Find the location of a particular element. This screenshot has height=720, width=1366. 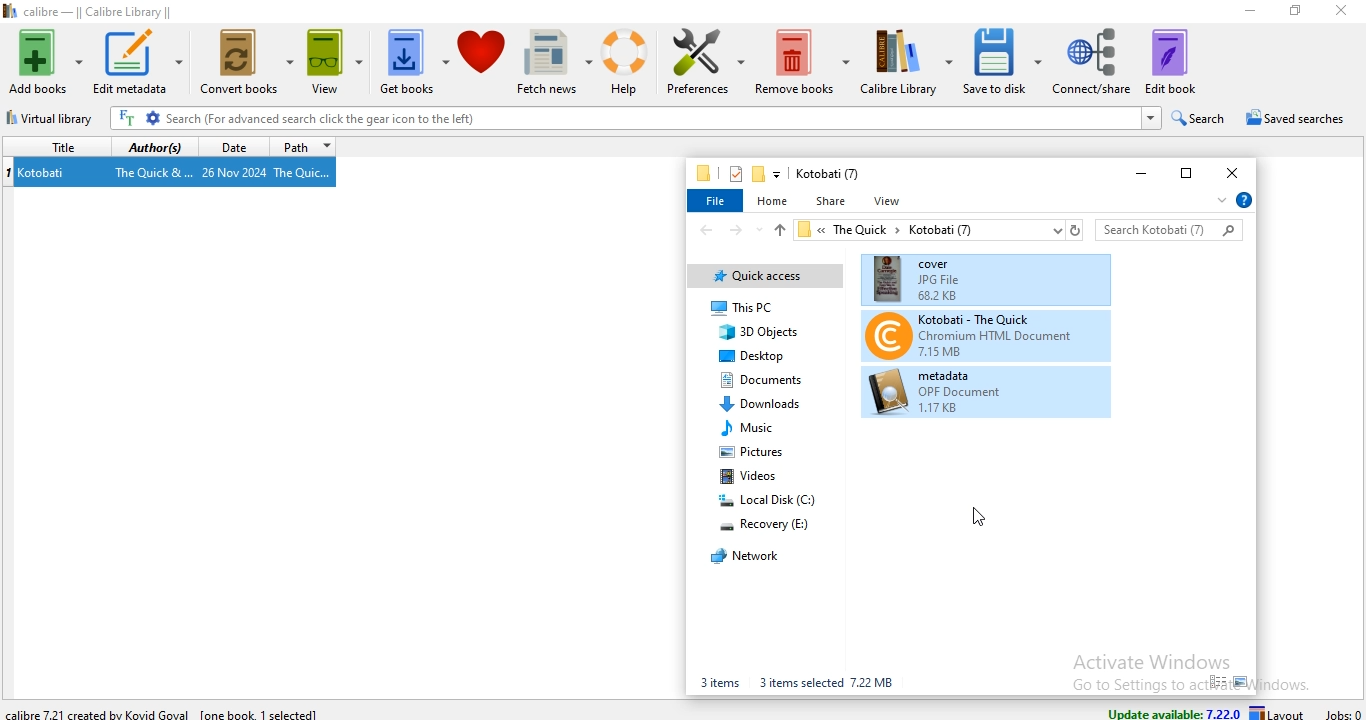

minimise is located at coordinates (1242, 13).